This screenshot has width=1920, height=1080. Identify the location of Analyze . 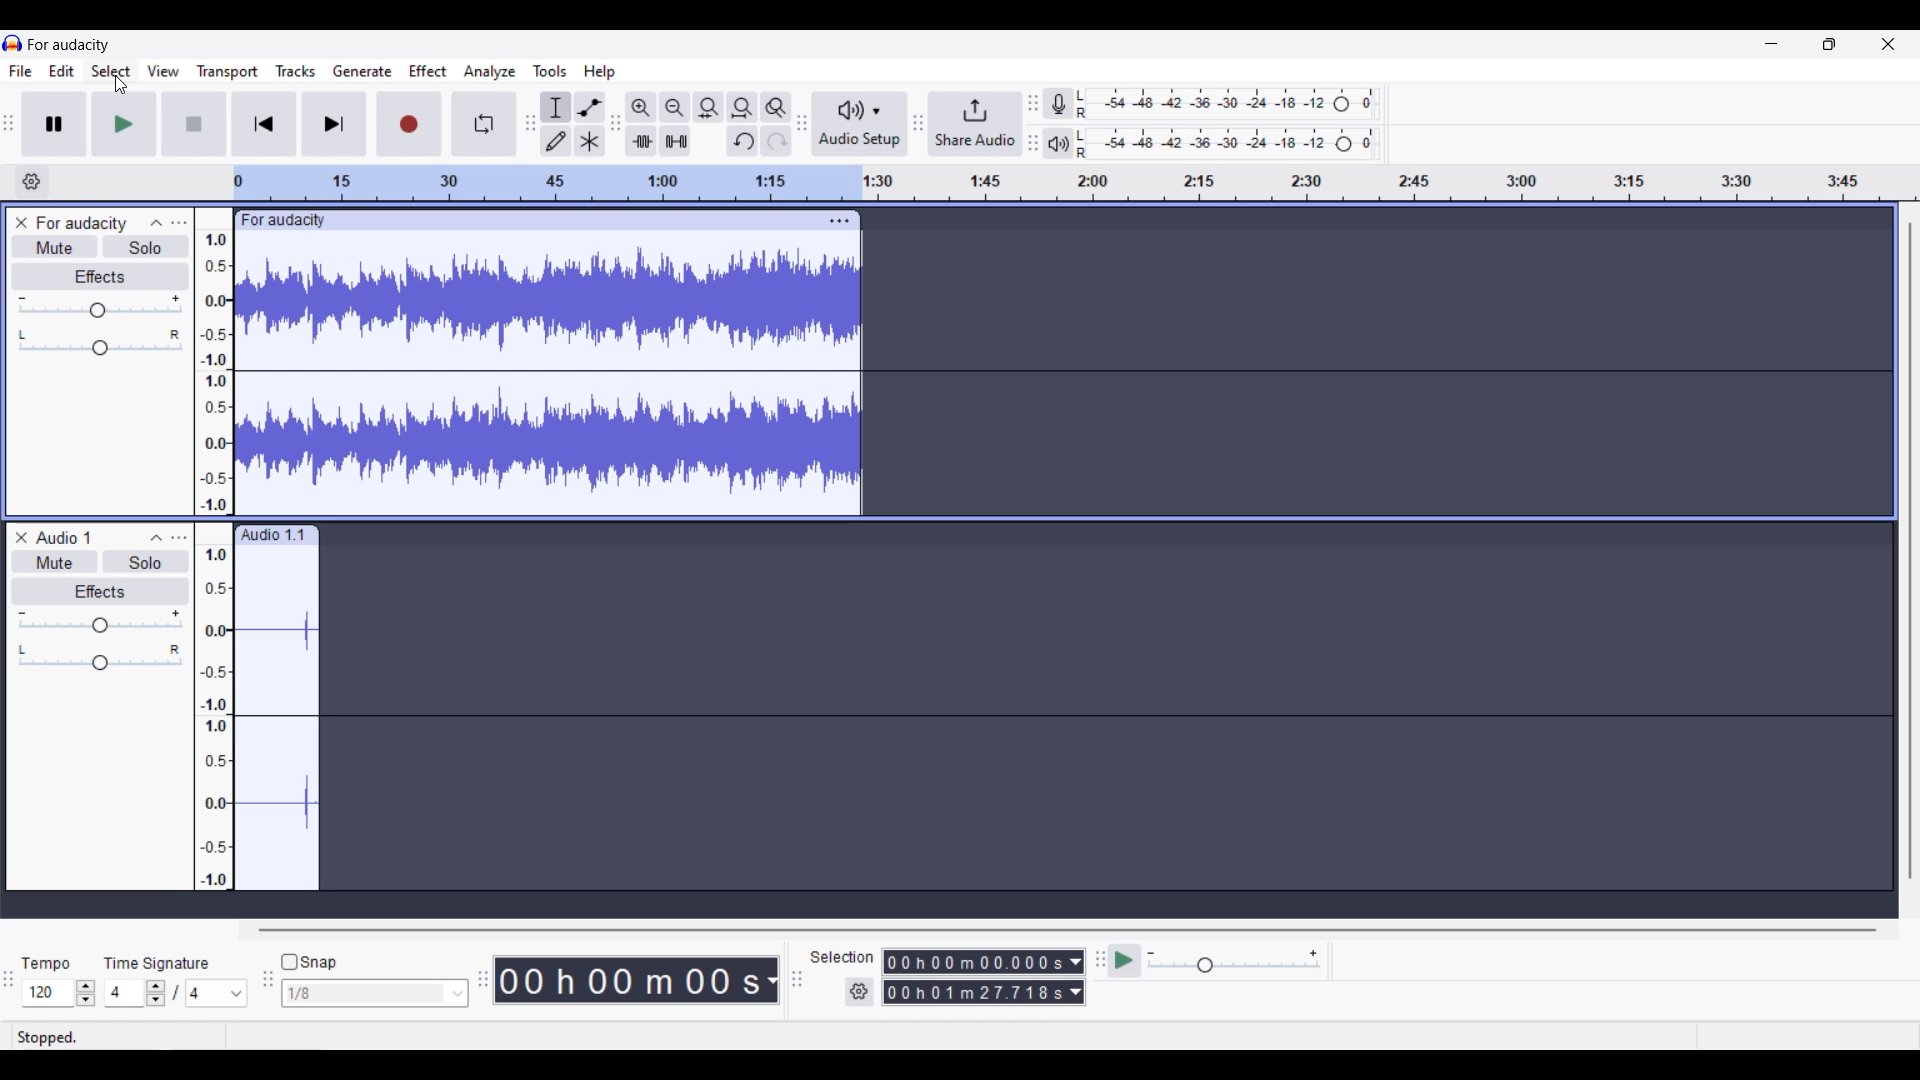
(488, 72).